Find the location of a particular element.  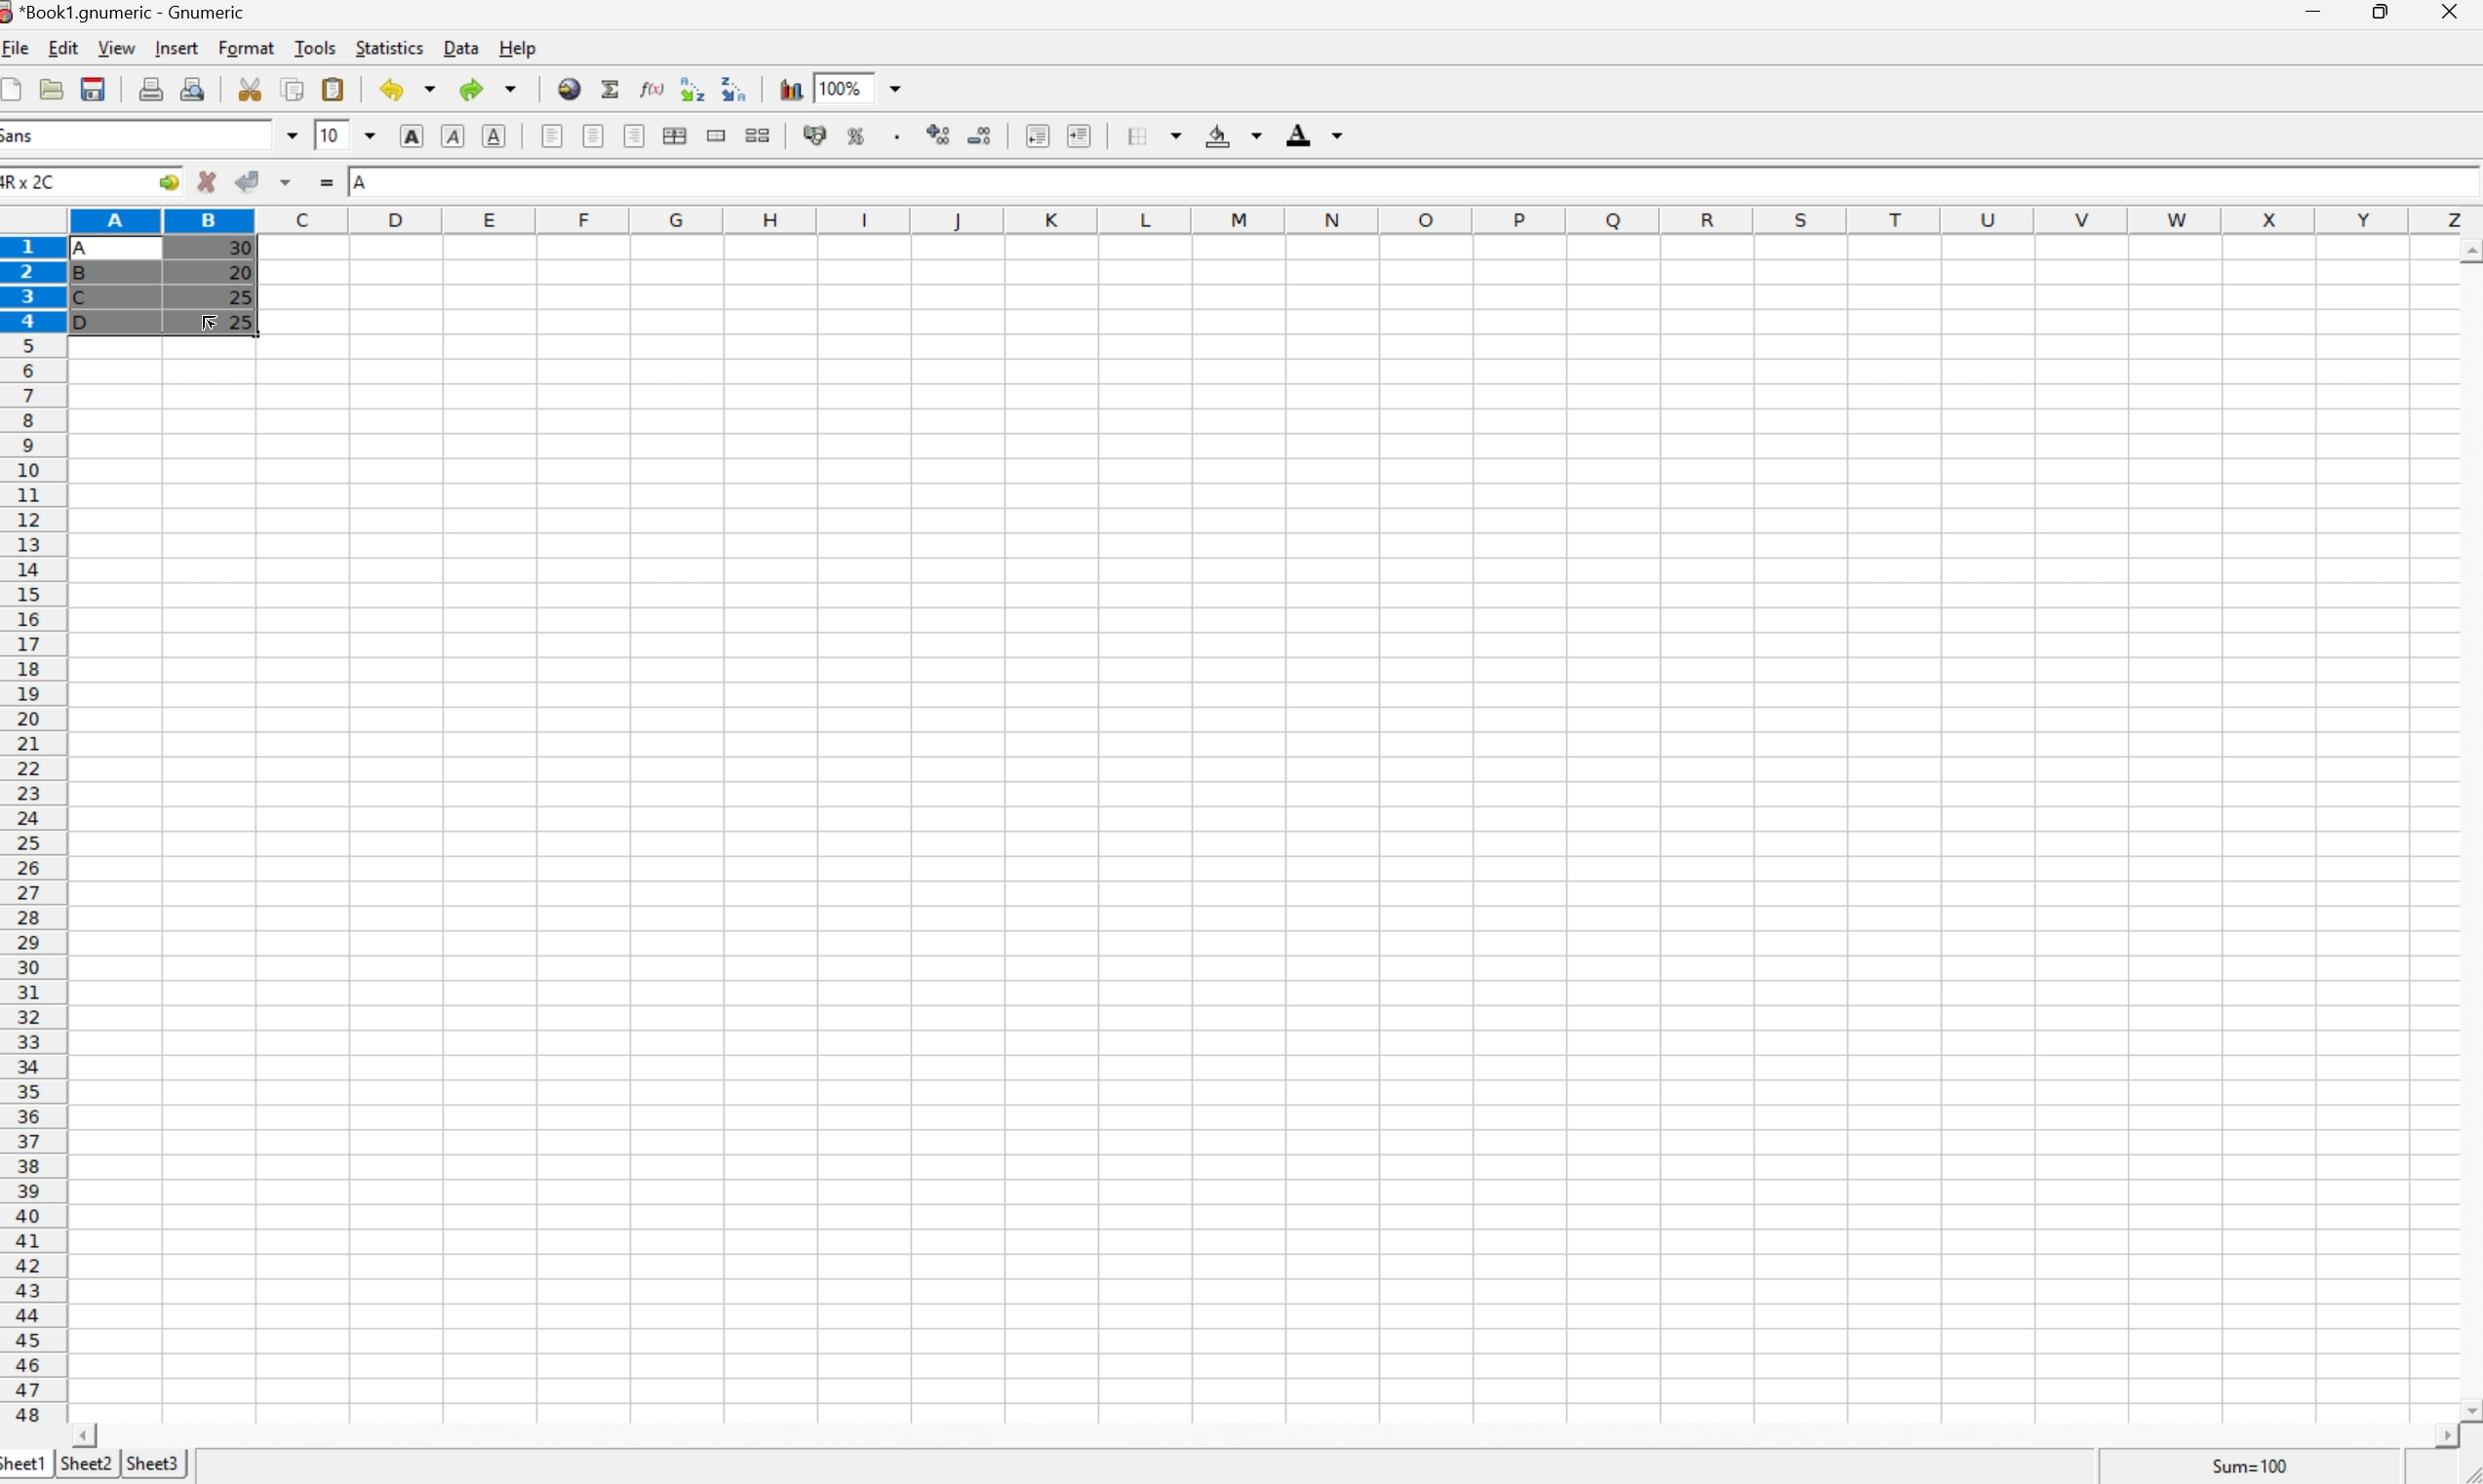

Insert is located at coordinates (180, 49).